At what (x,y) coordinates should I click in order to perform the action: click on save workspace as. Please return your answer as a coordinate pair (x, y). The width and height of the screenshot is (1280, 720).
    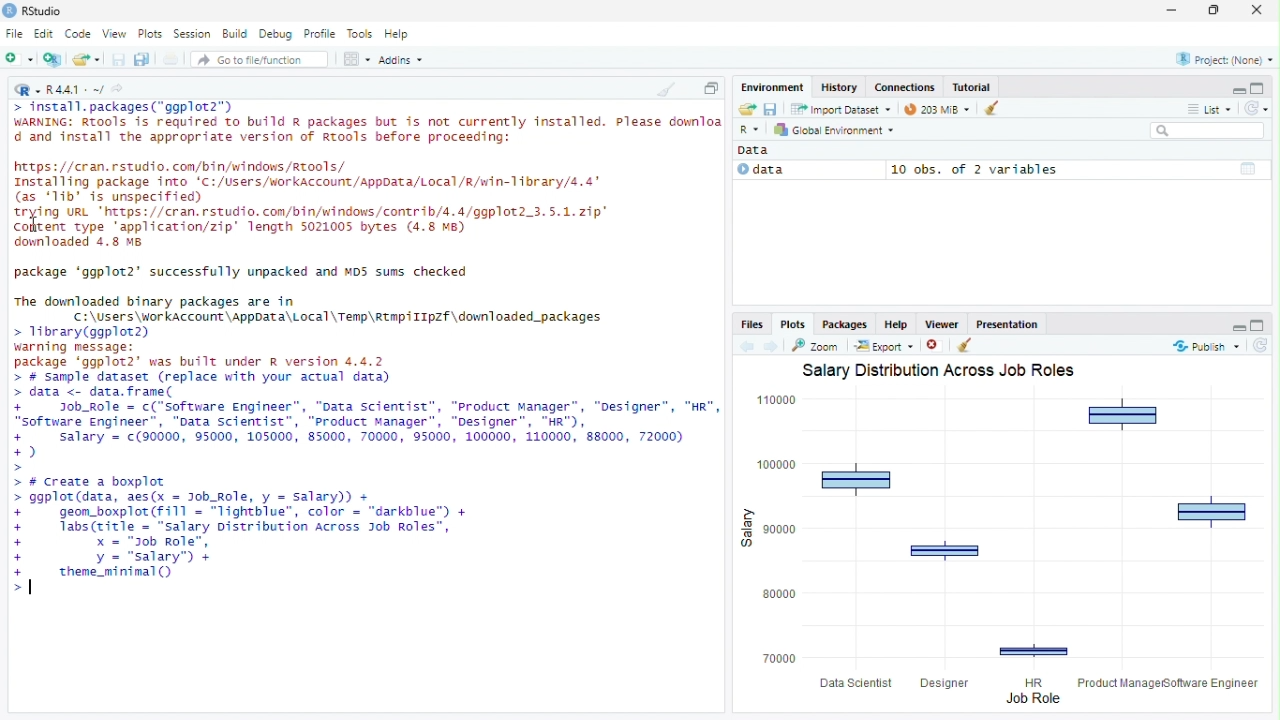
    Looking at the image, I should click on (773, 110).